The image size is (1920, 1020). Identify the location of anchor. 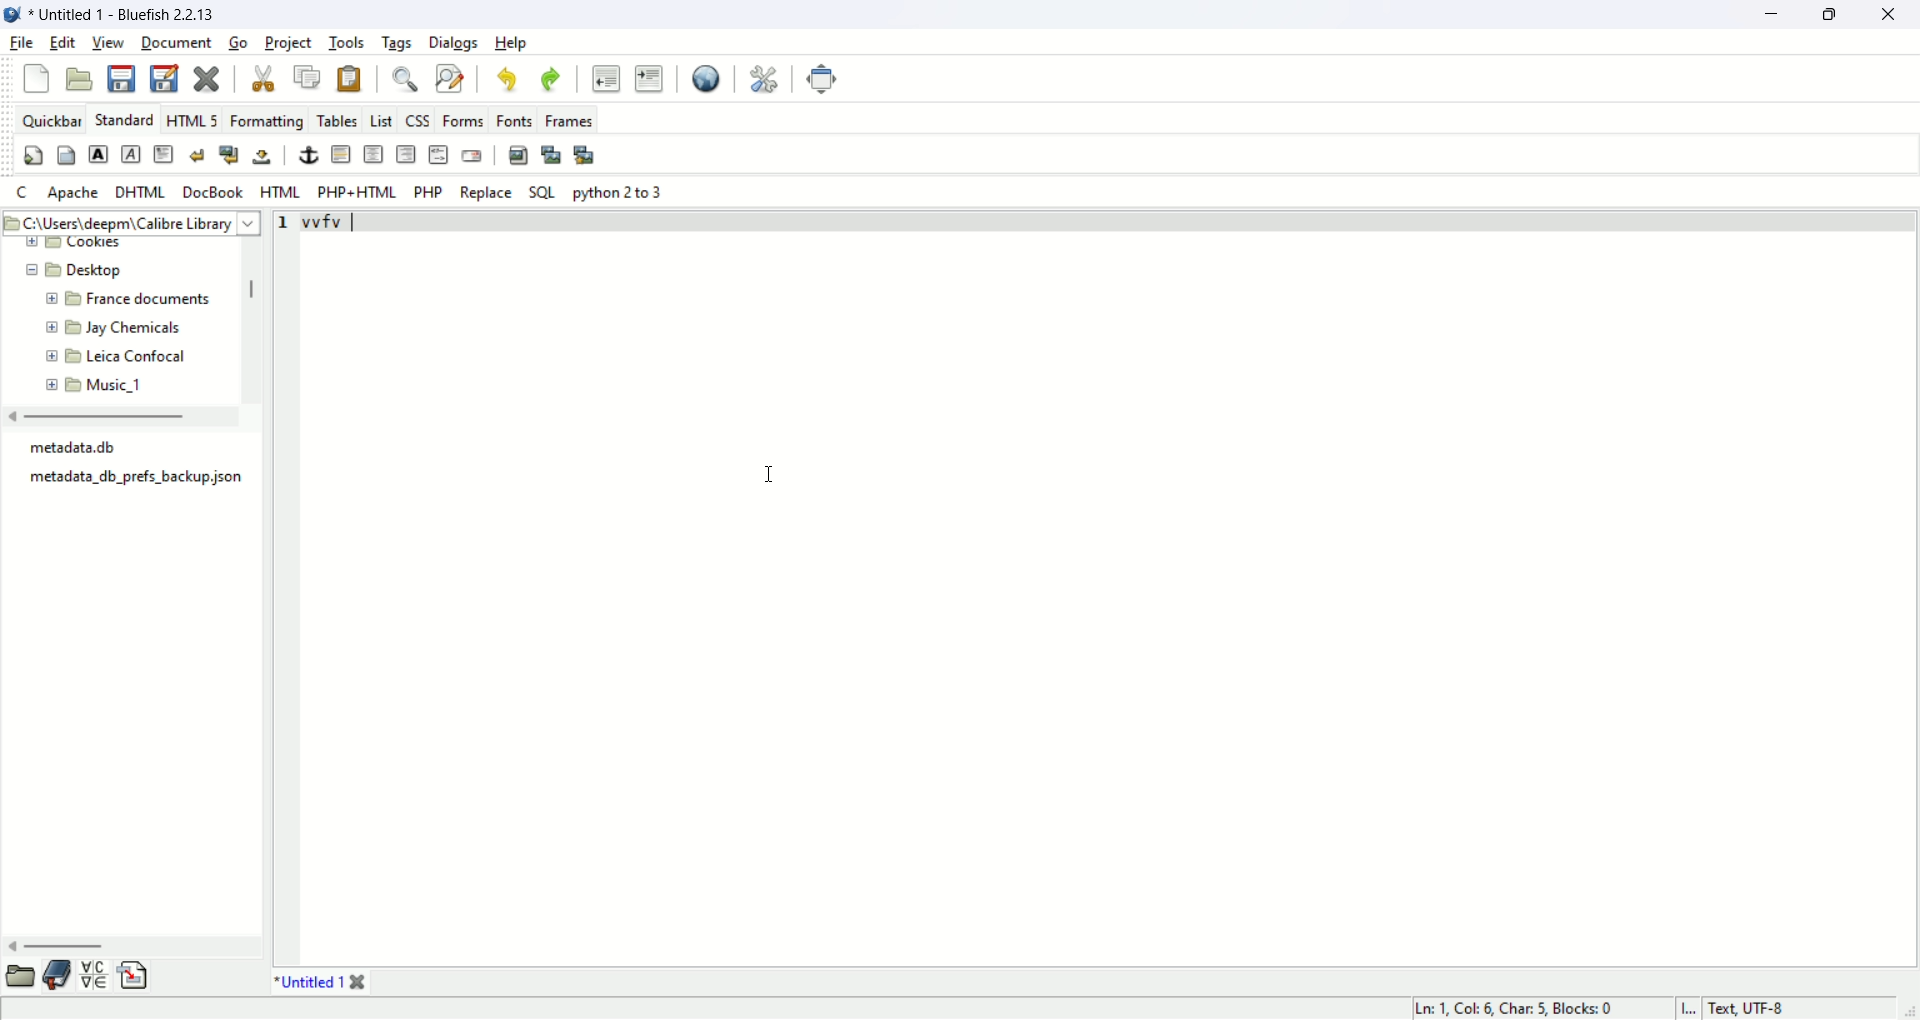
(306, 155).